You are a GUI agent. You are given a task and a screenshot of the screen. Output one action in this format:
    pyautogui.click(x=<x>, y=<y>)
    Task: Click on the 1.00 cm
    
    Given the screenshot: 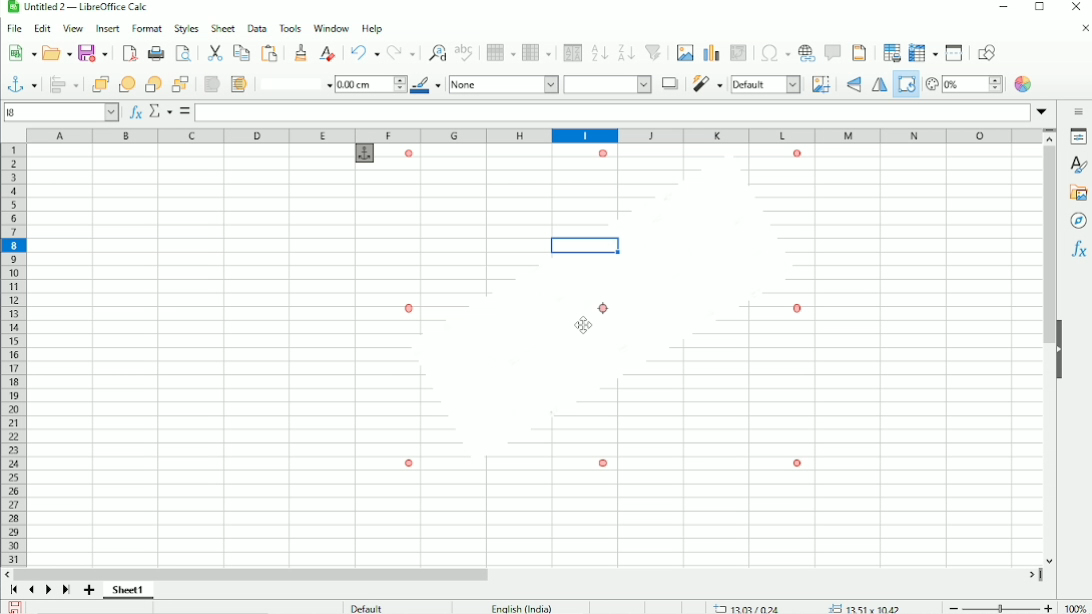 What is the action you would take?
    pyautogui.click(x=370, y=85)
    